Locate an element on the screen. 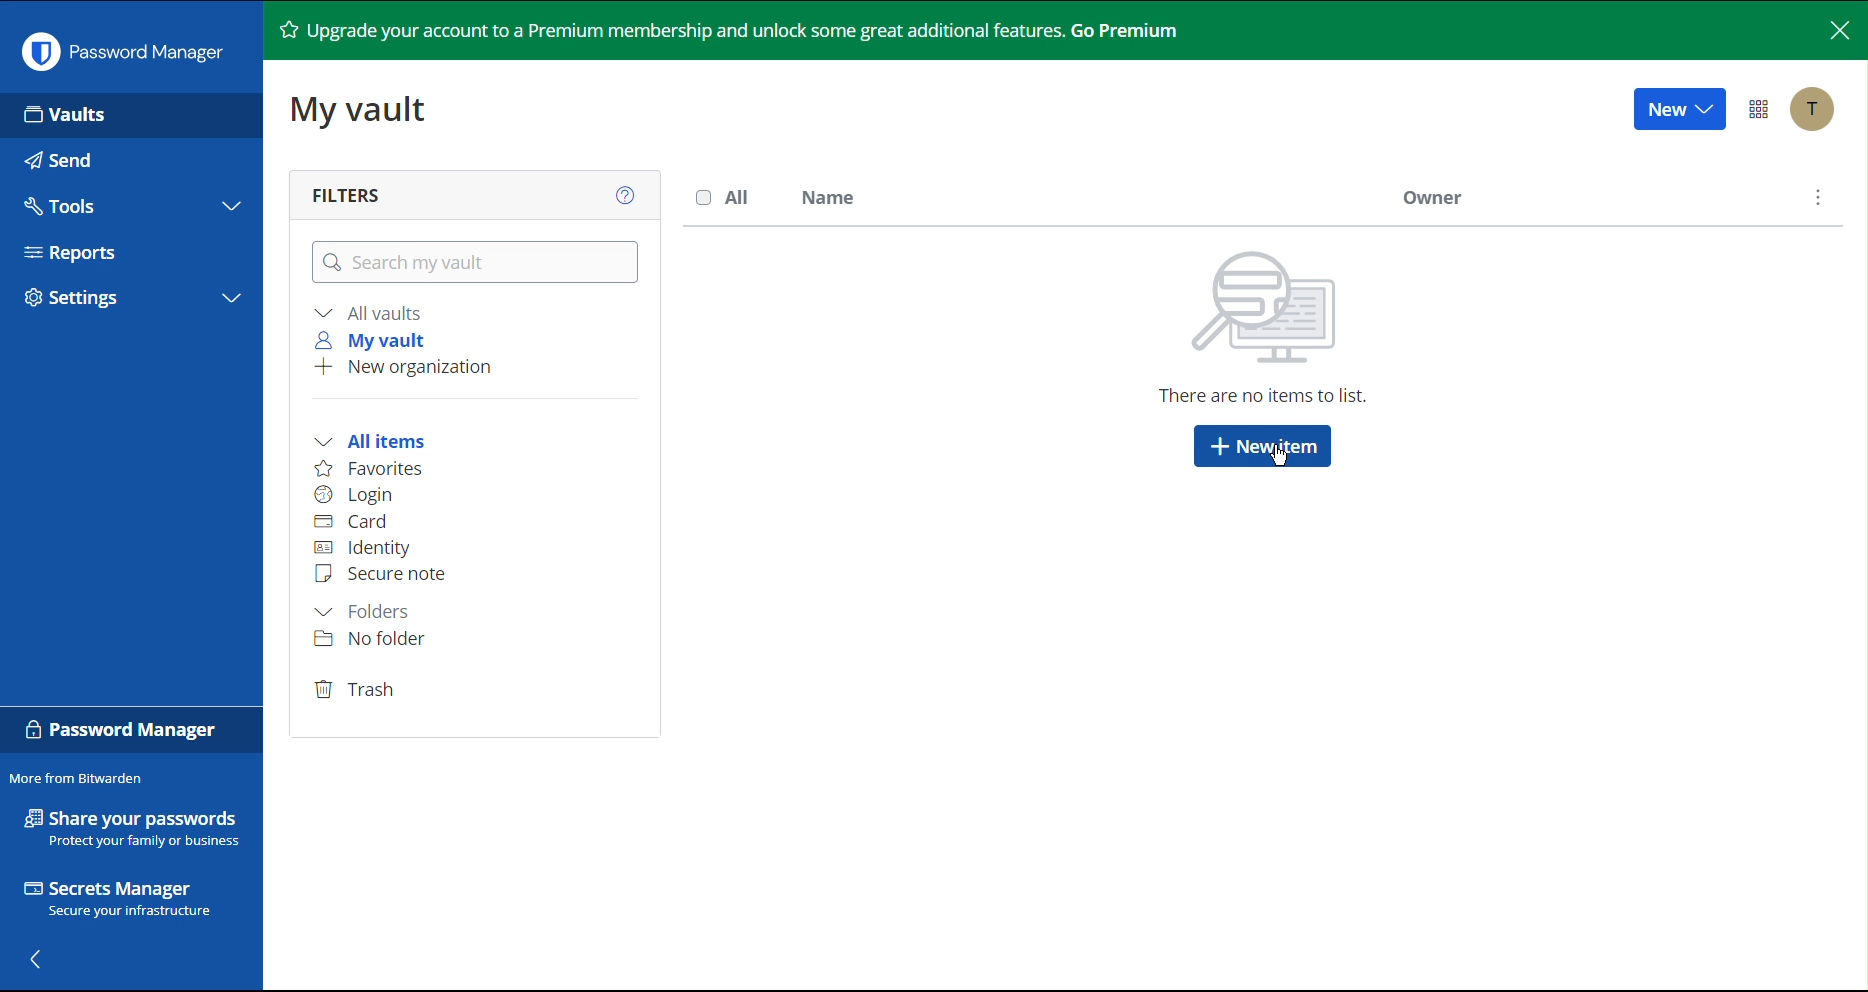 The image size is (1868, 992). More is located at coordinates (1815, 200).